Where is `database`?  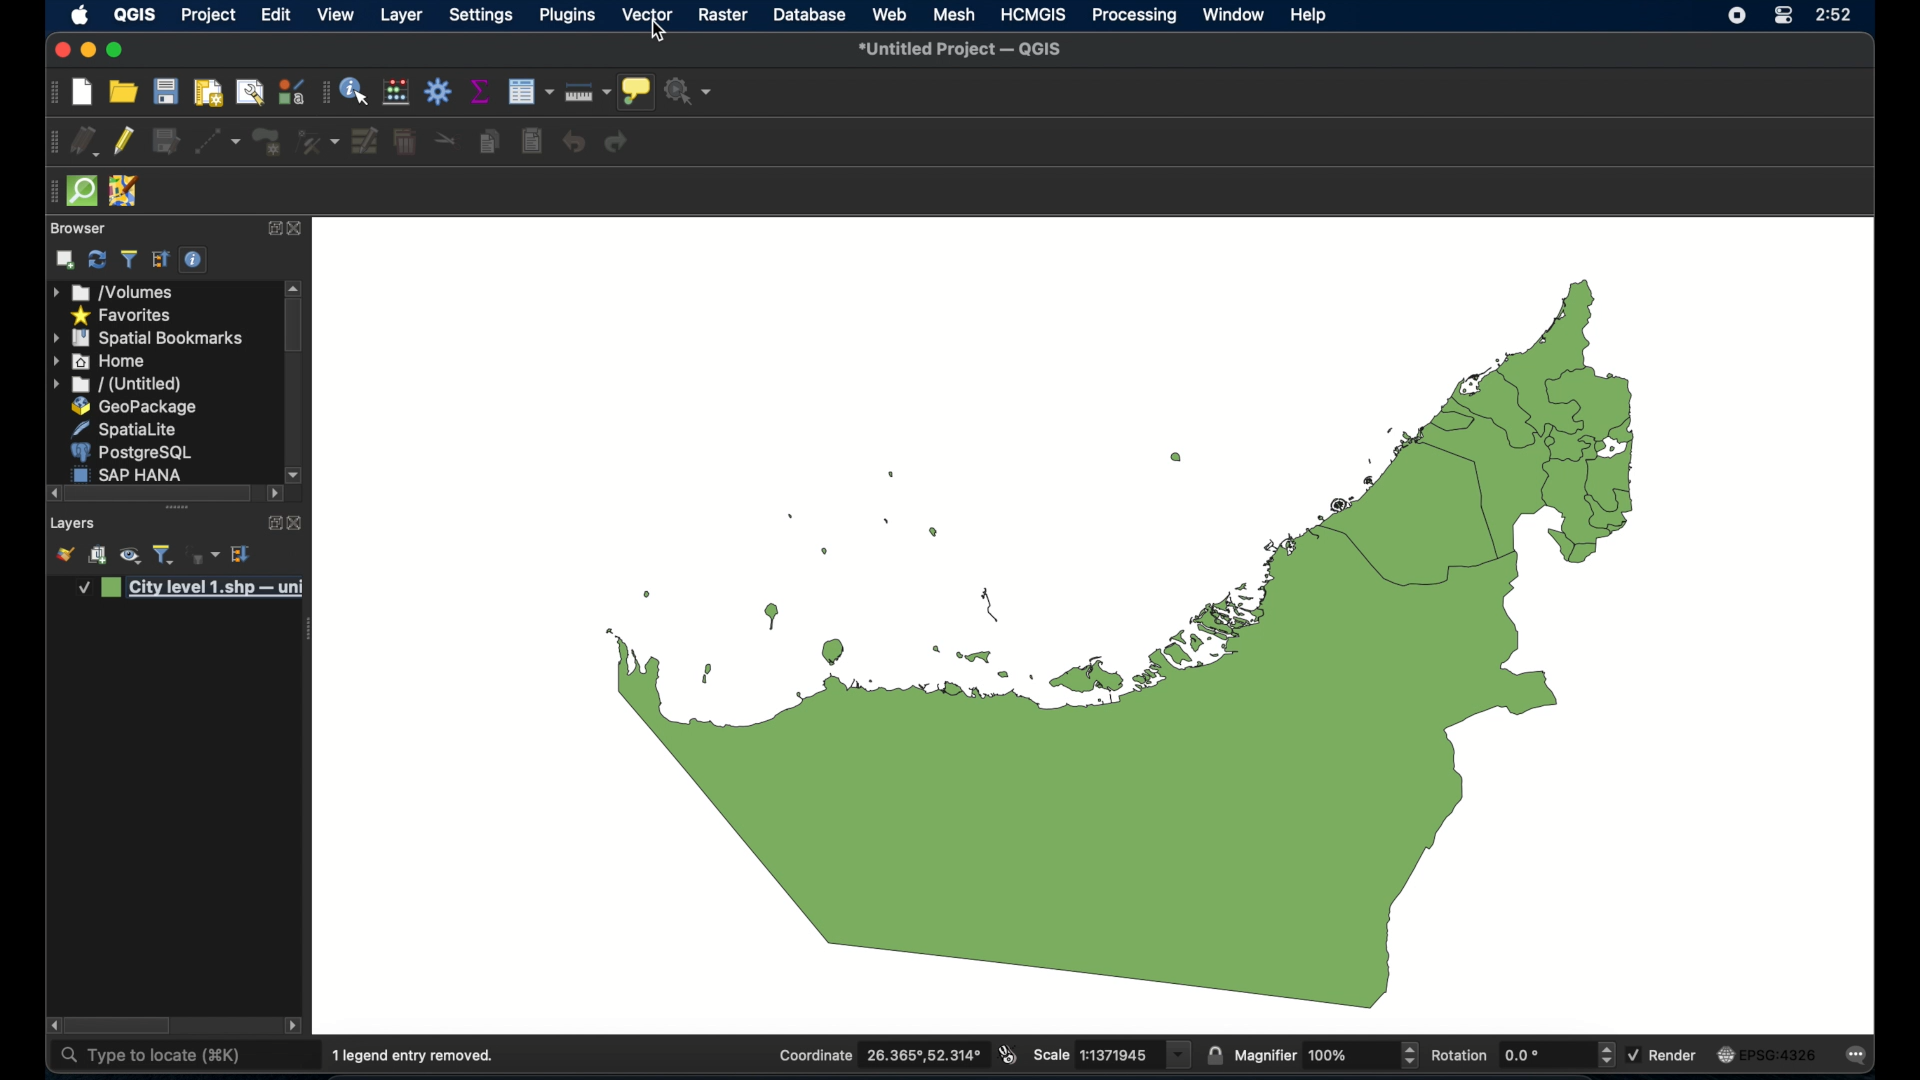 database is located at coordinates (811, 14).